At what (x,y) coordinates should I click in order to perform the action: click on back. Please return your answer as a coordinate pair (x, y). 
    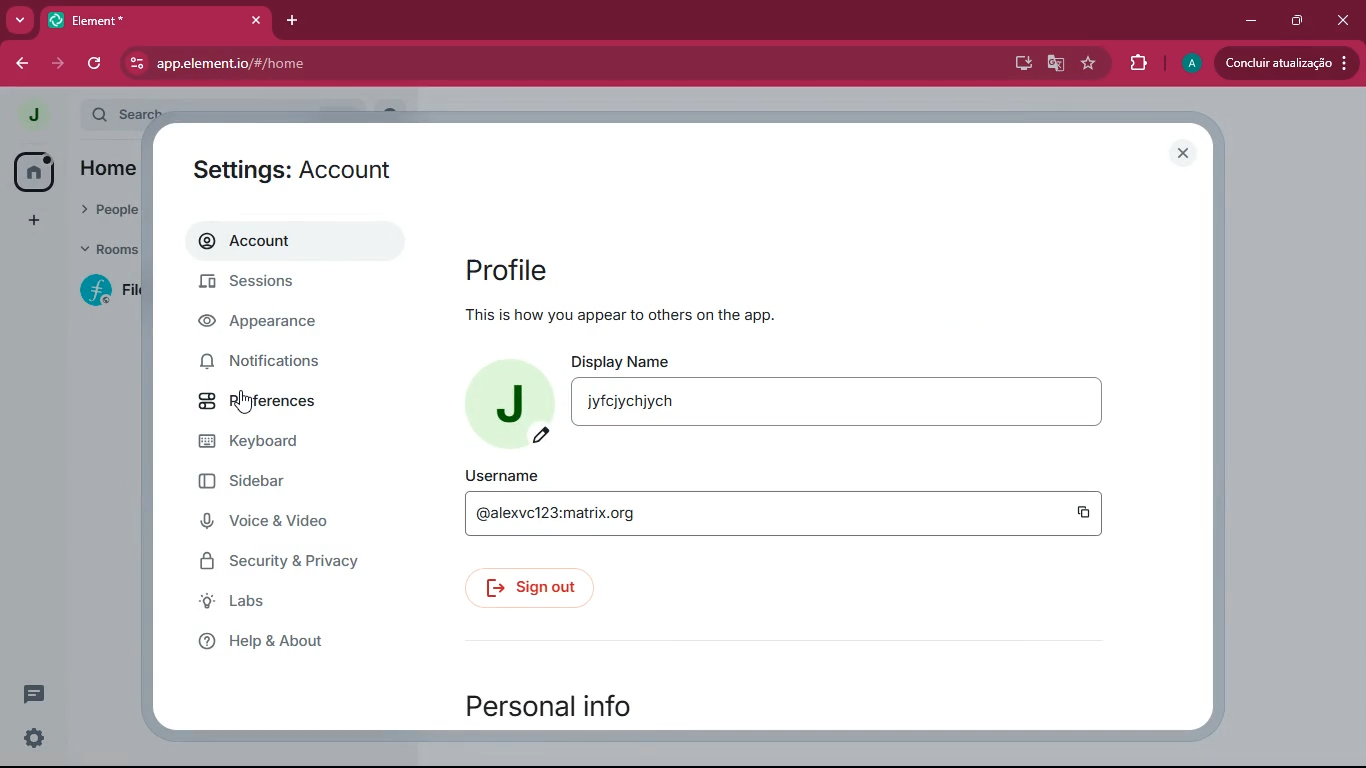
    Looking at the image, I should click on (24, 64).